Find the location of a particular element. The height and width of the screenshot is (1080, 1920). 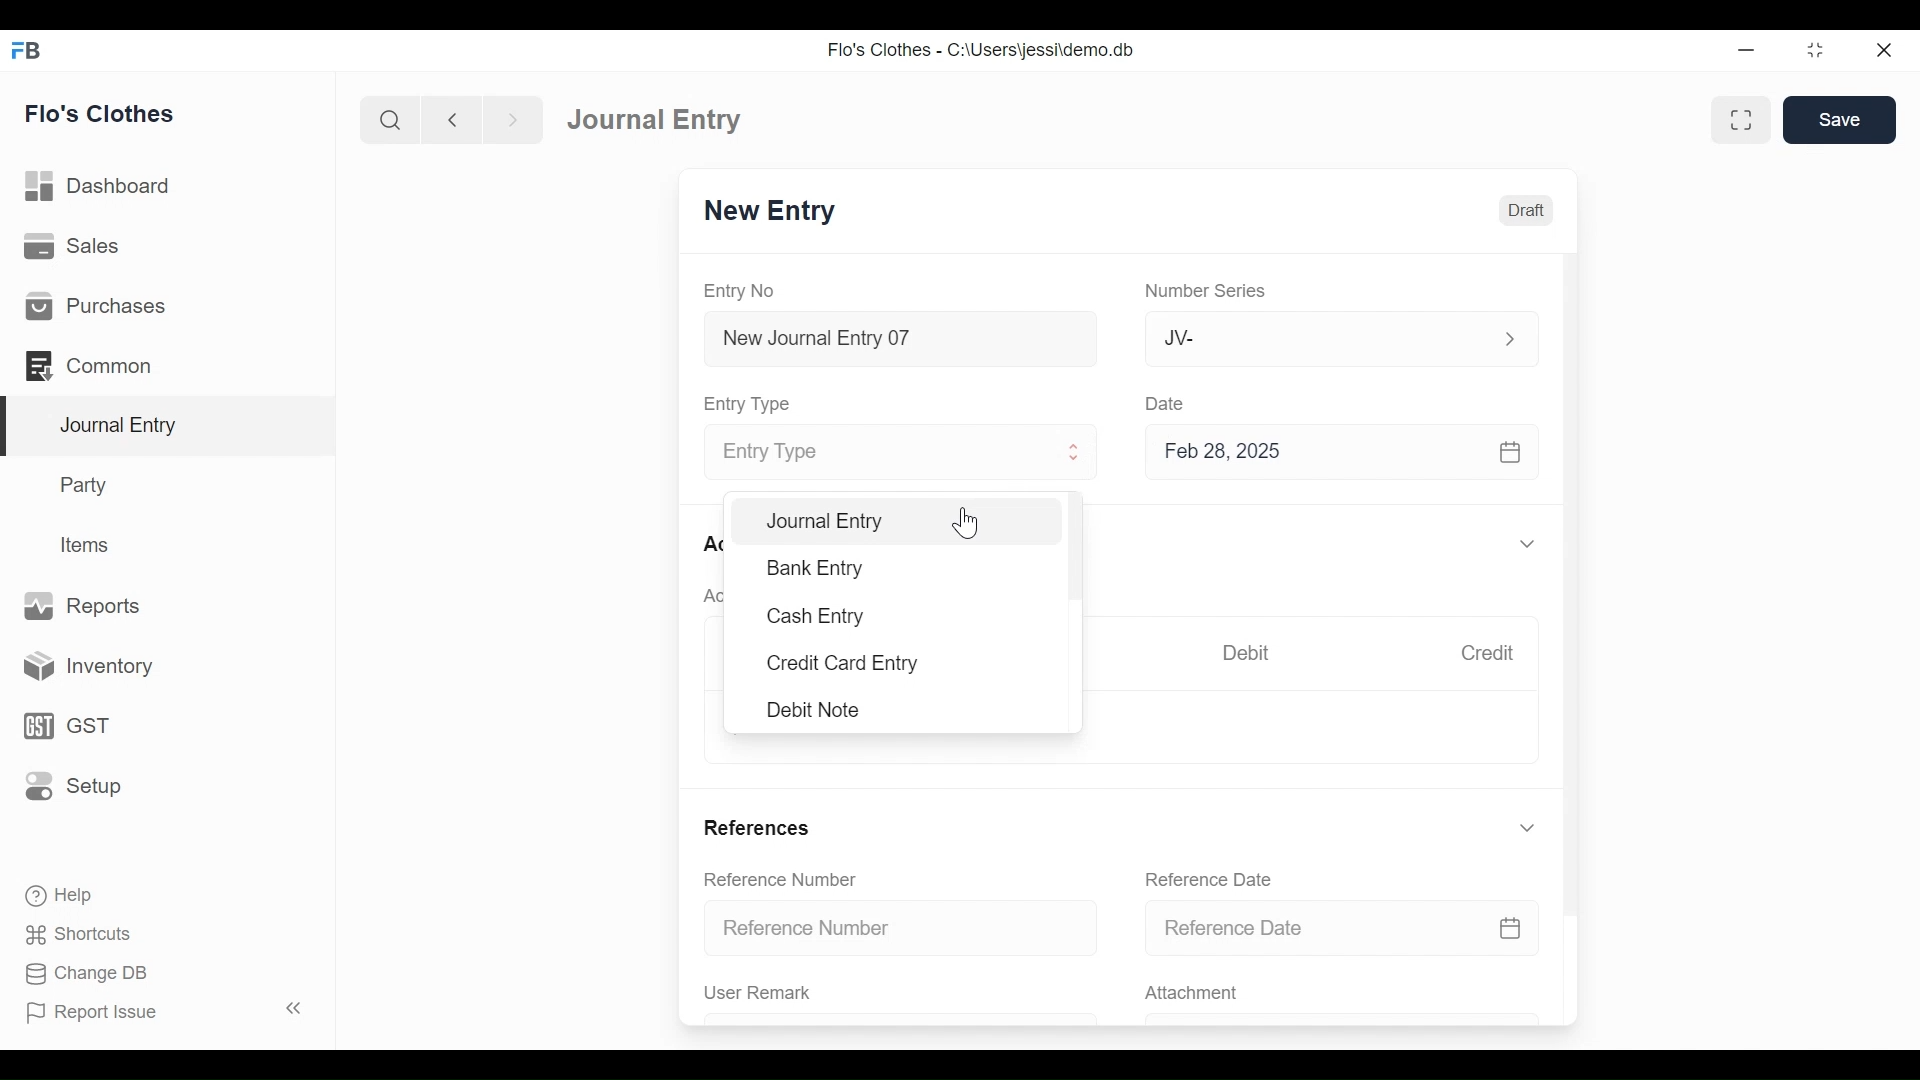

Dashboard is located at coordinates (99, 185).